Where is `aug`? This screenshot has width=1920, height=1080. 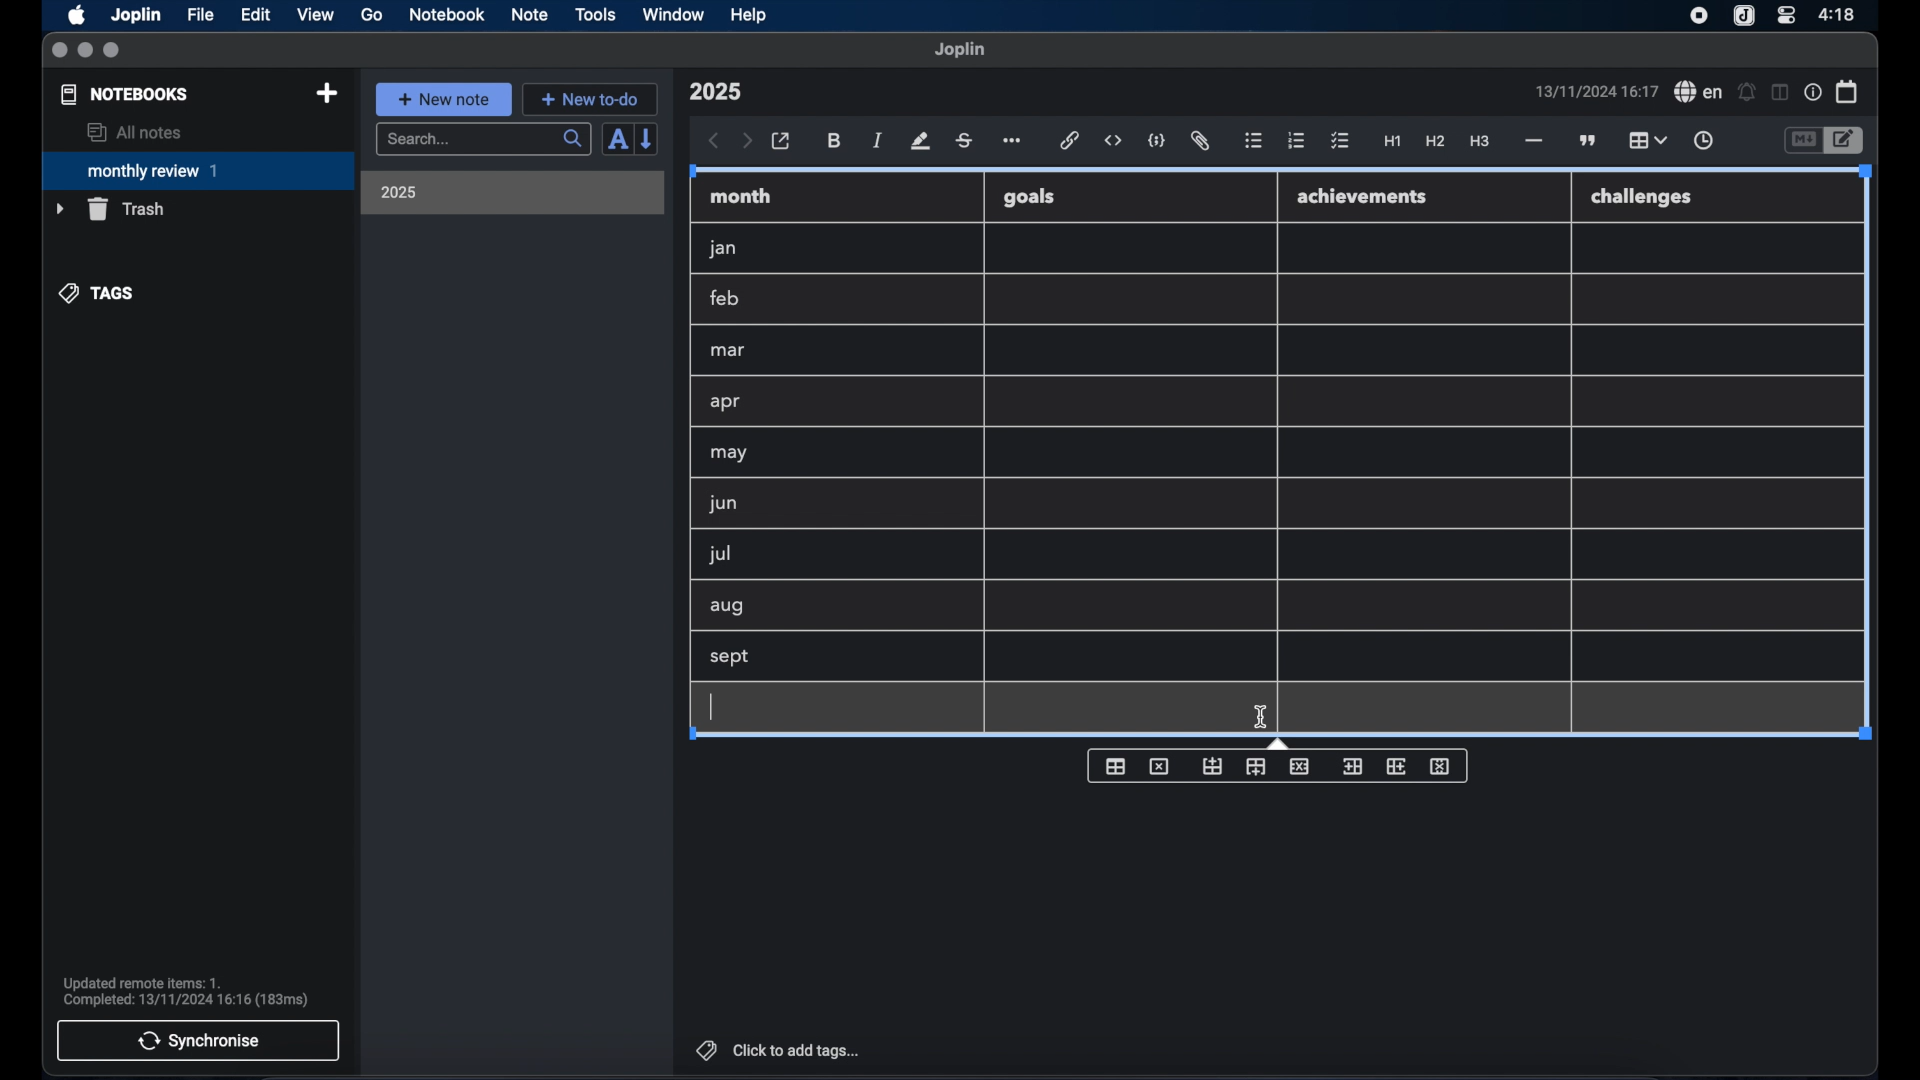 aug is located at coordinates (727, 608).